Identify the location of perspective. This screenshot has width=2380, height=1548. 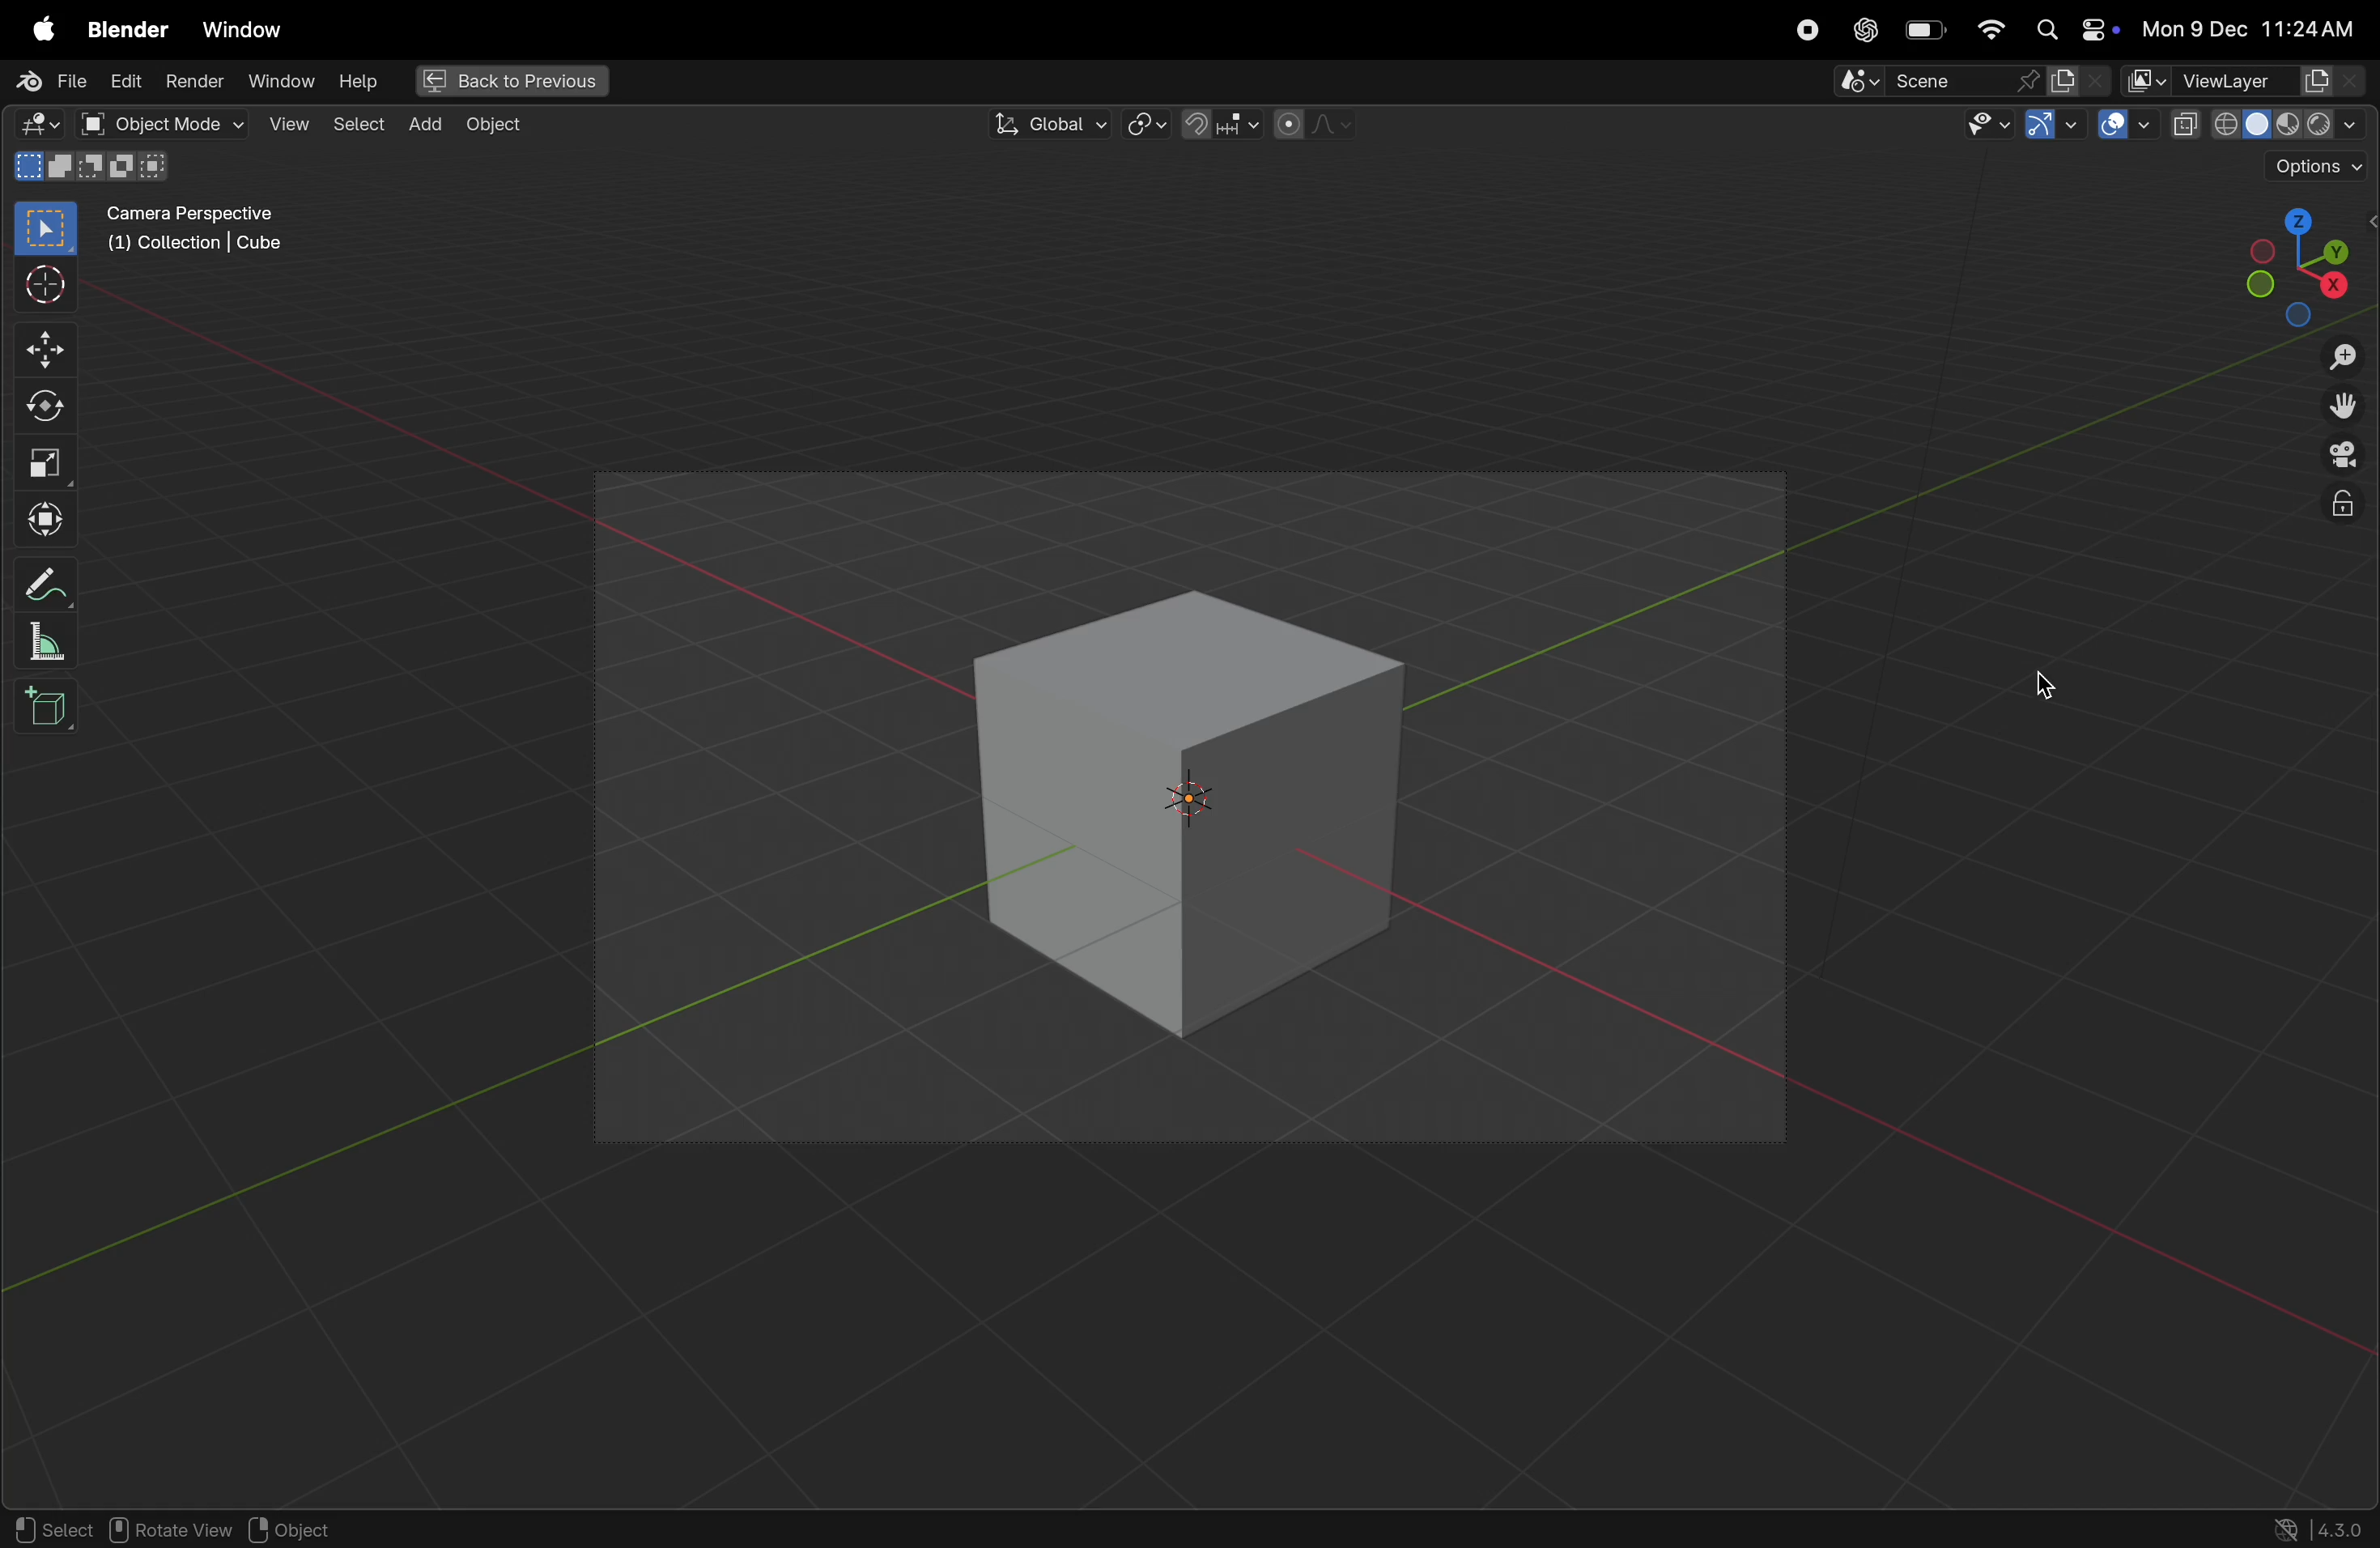
(2344, 458).